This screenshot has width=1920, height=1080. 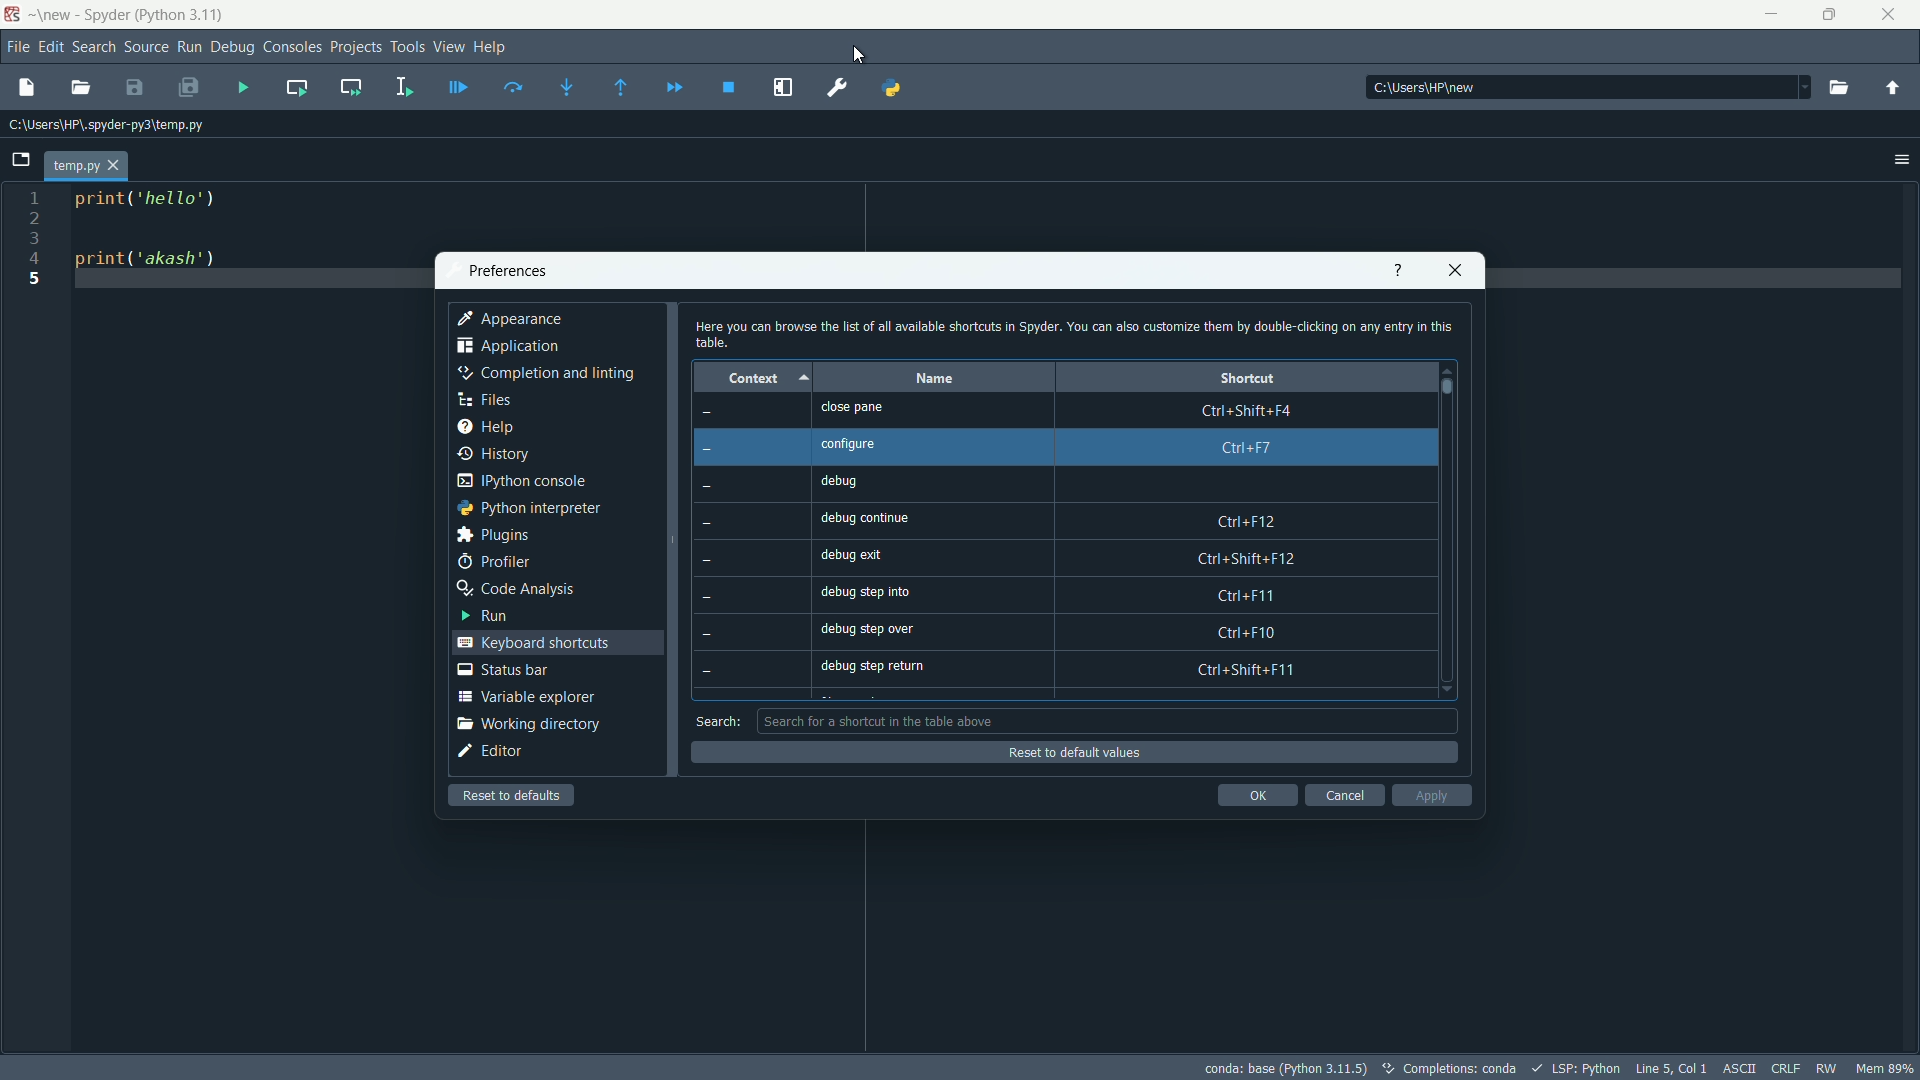 I want to click on Sorting Options, so click(x=806, y=377).